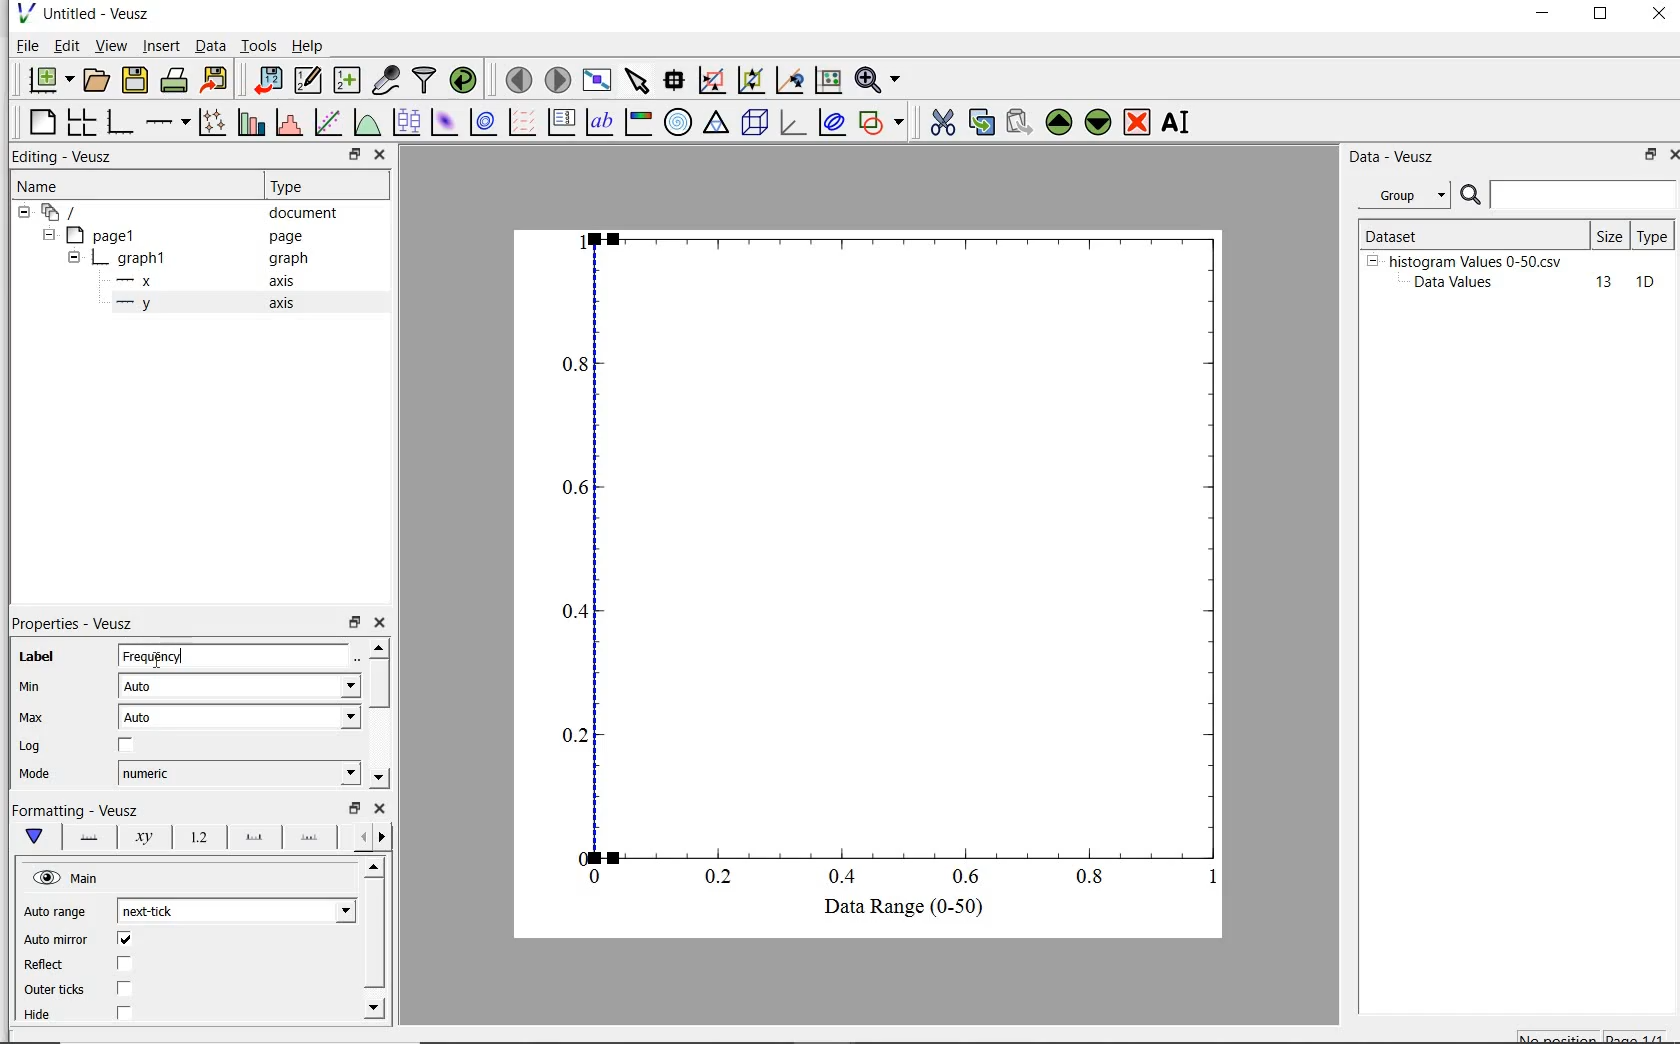 The image size is (1680, 1044). I want to click on label, so click(37, 657).